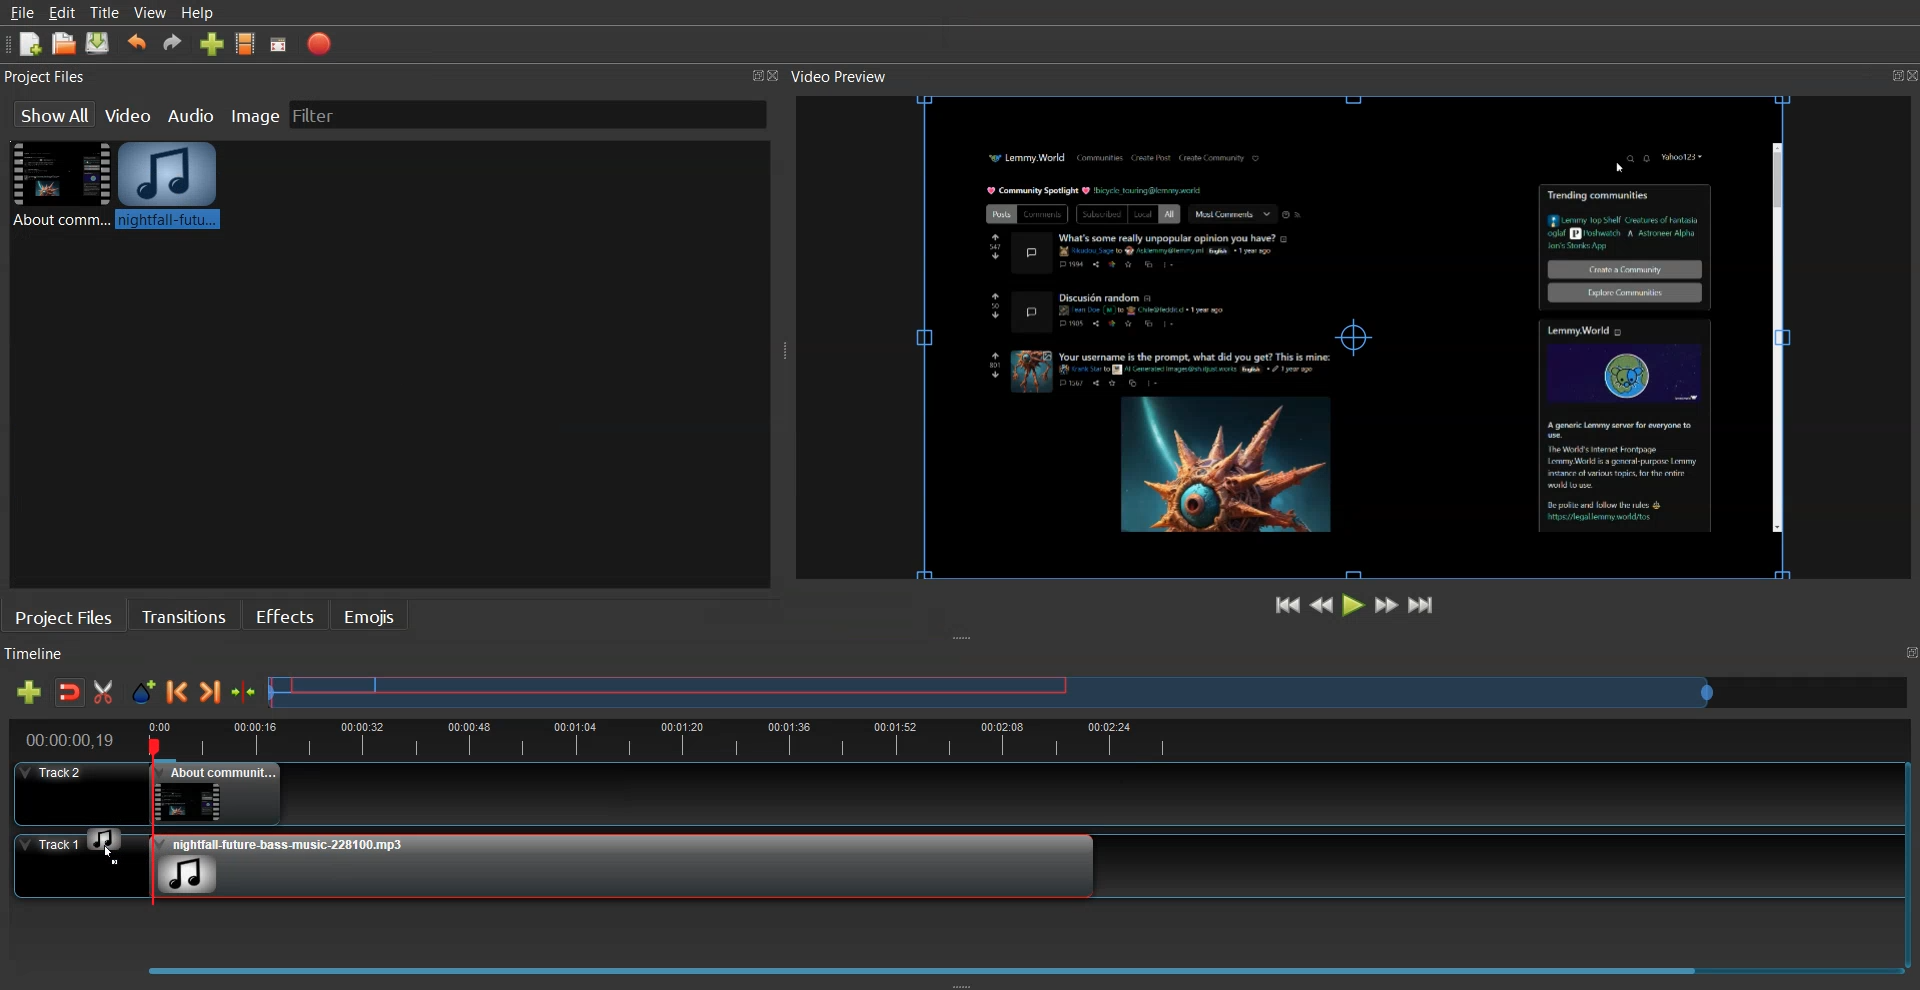  I want to click on Drag Cursor, so click(105, 843).